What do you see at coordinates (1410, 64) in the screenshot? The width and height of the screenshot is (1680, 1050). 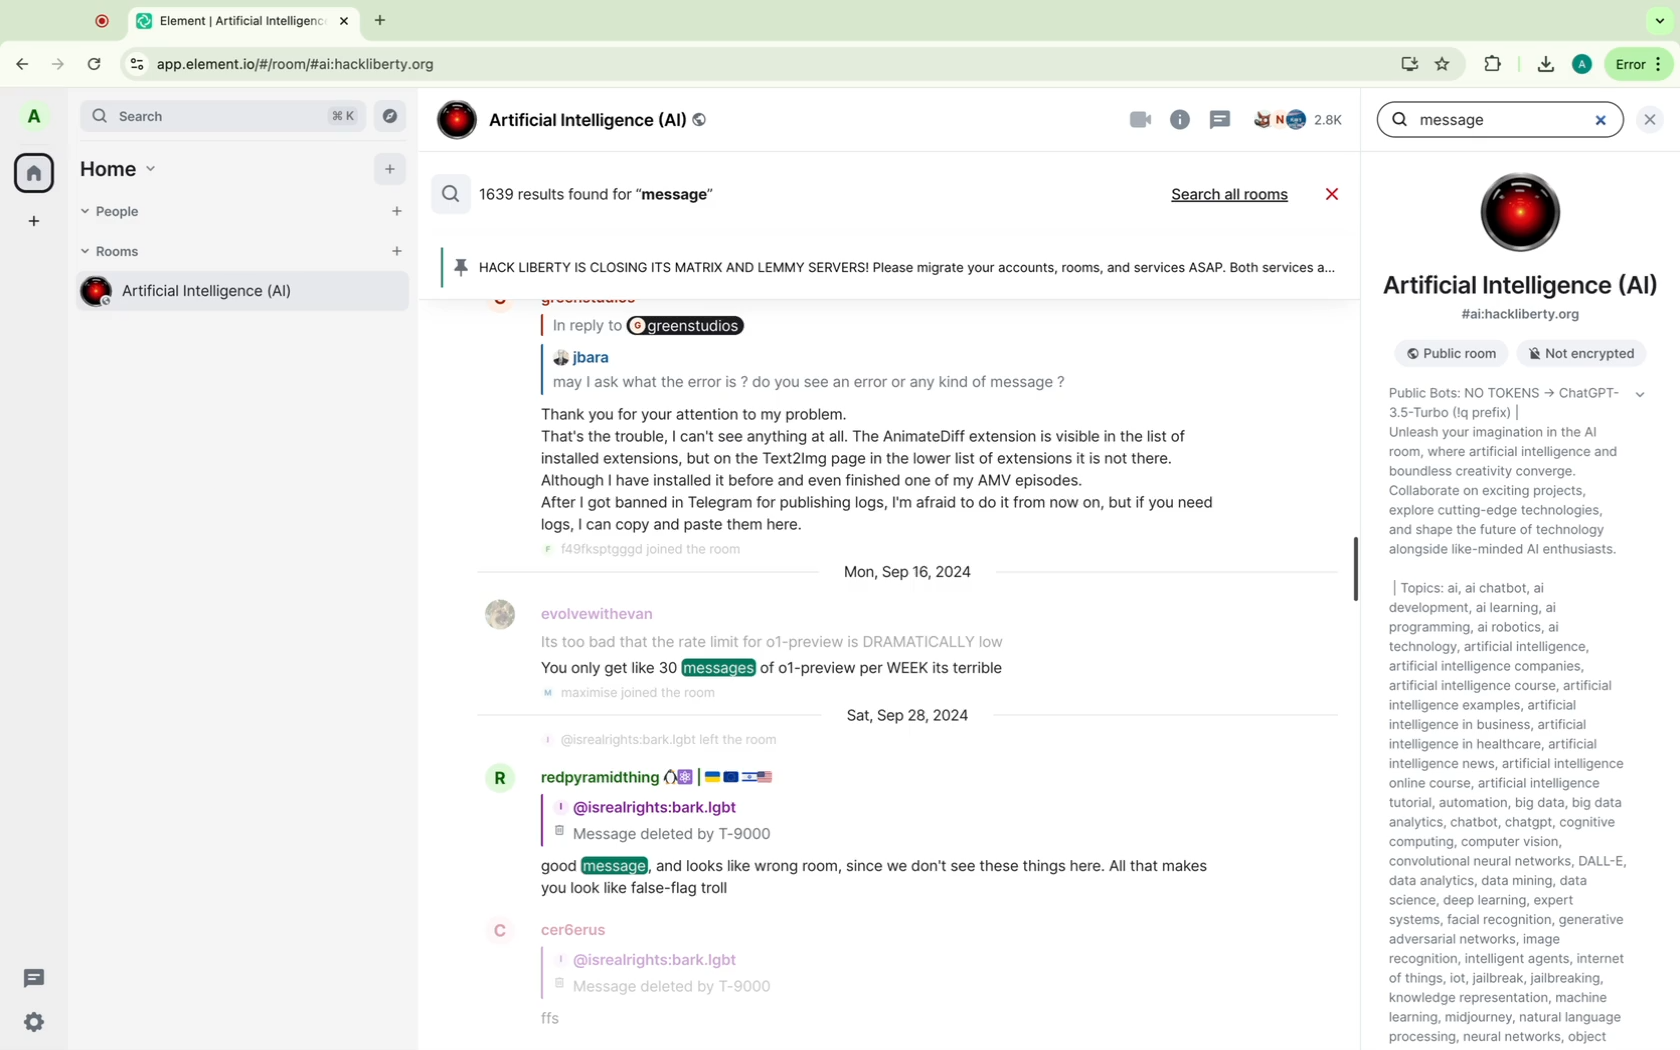 I see `install element` at bounding box center [1410, 64].